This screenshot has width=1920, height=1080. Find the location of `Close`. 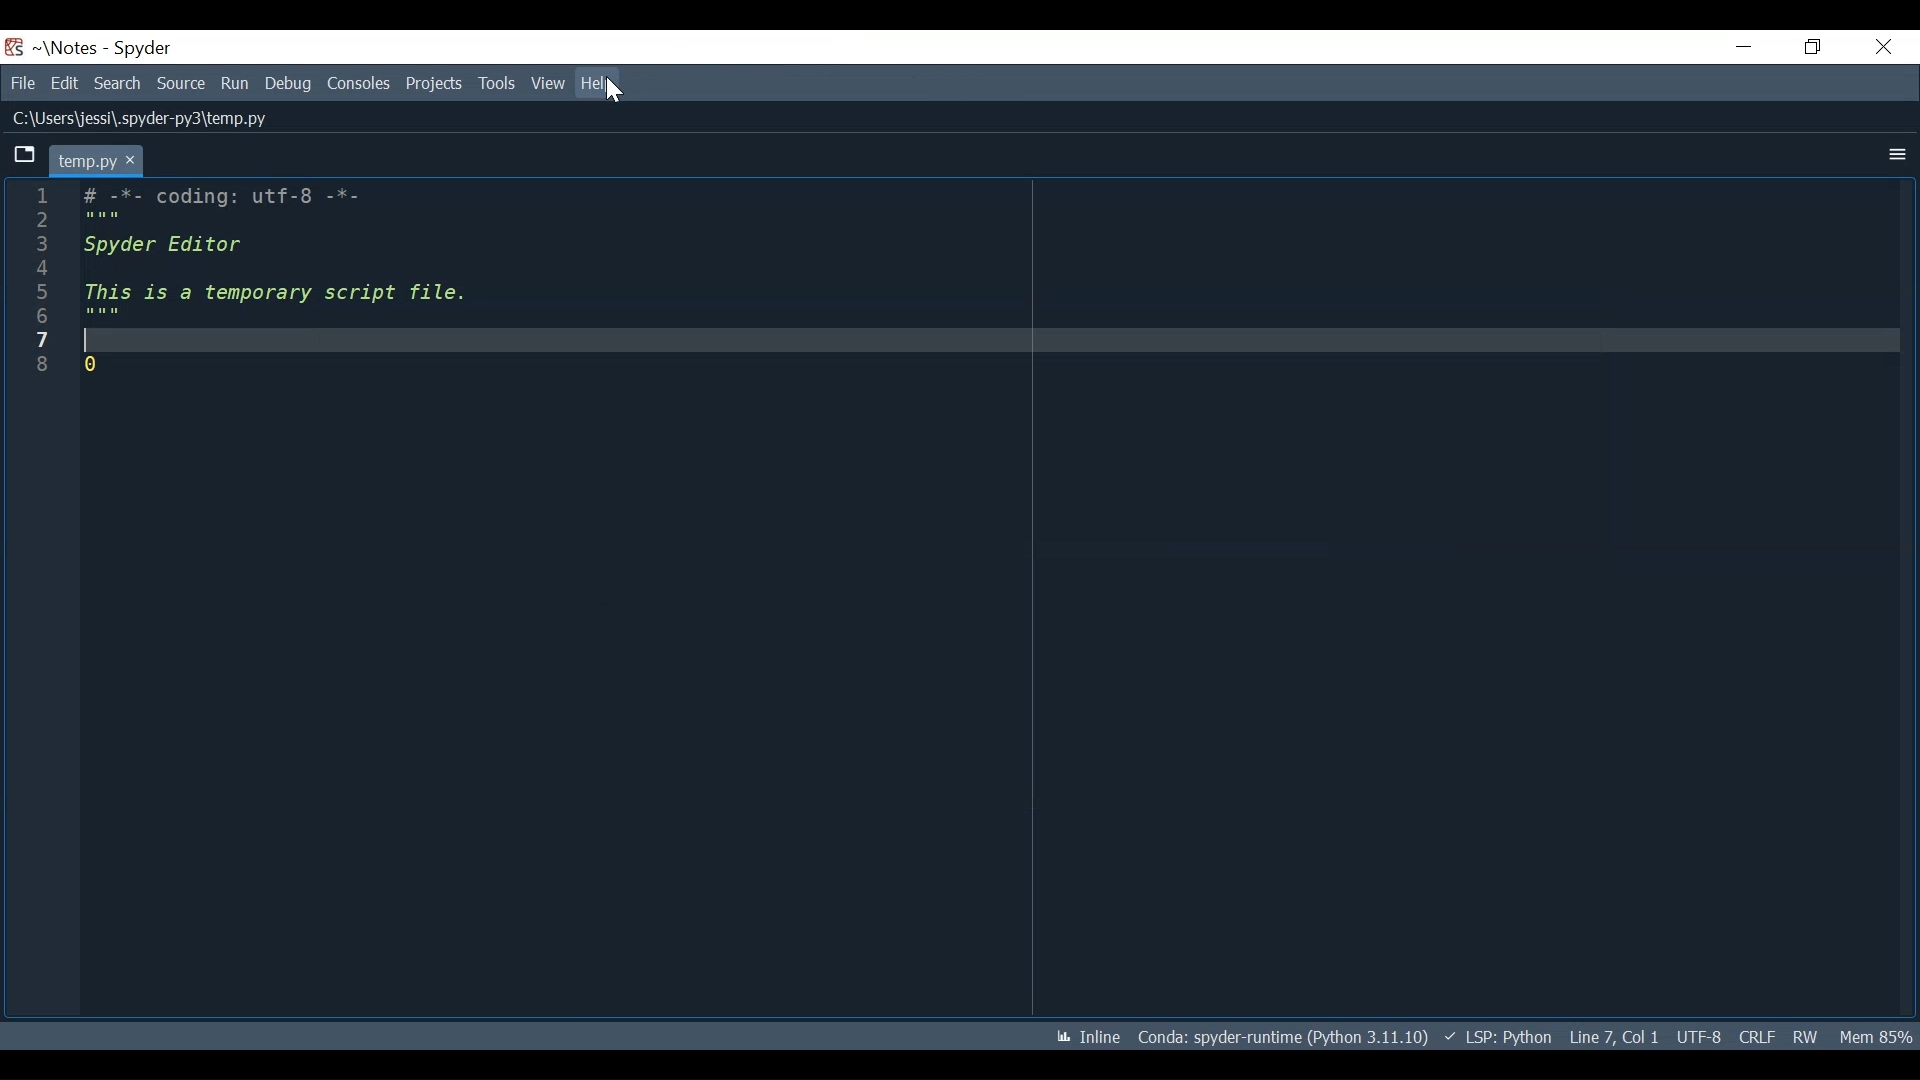

Close is located at coordinates (1883, 45).